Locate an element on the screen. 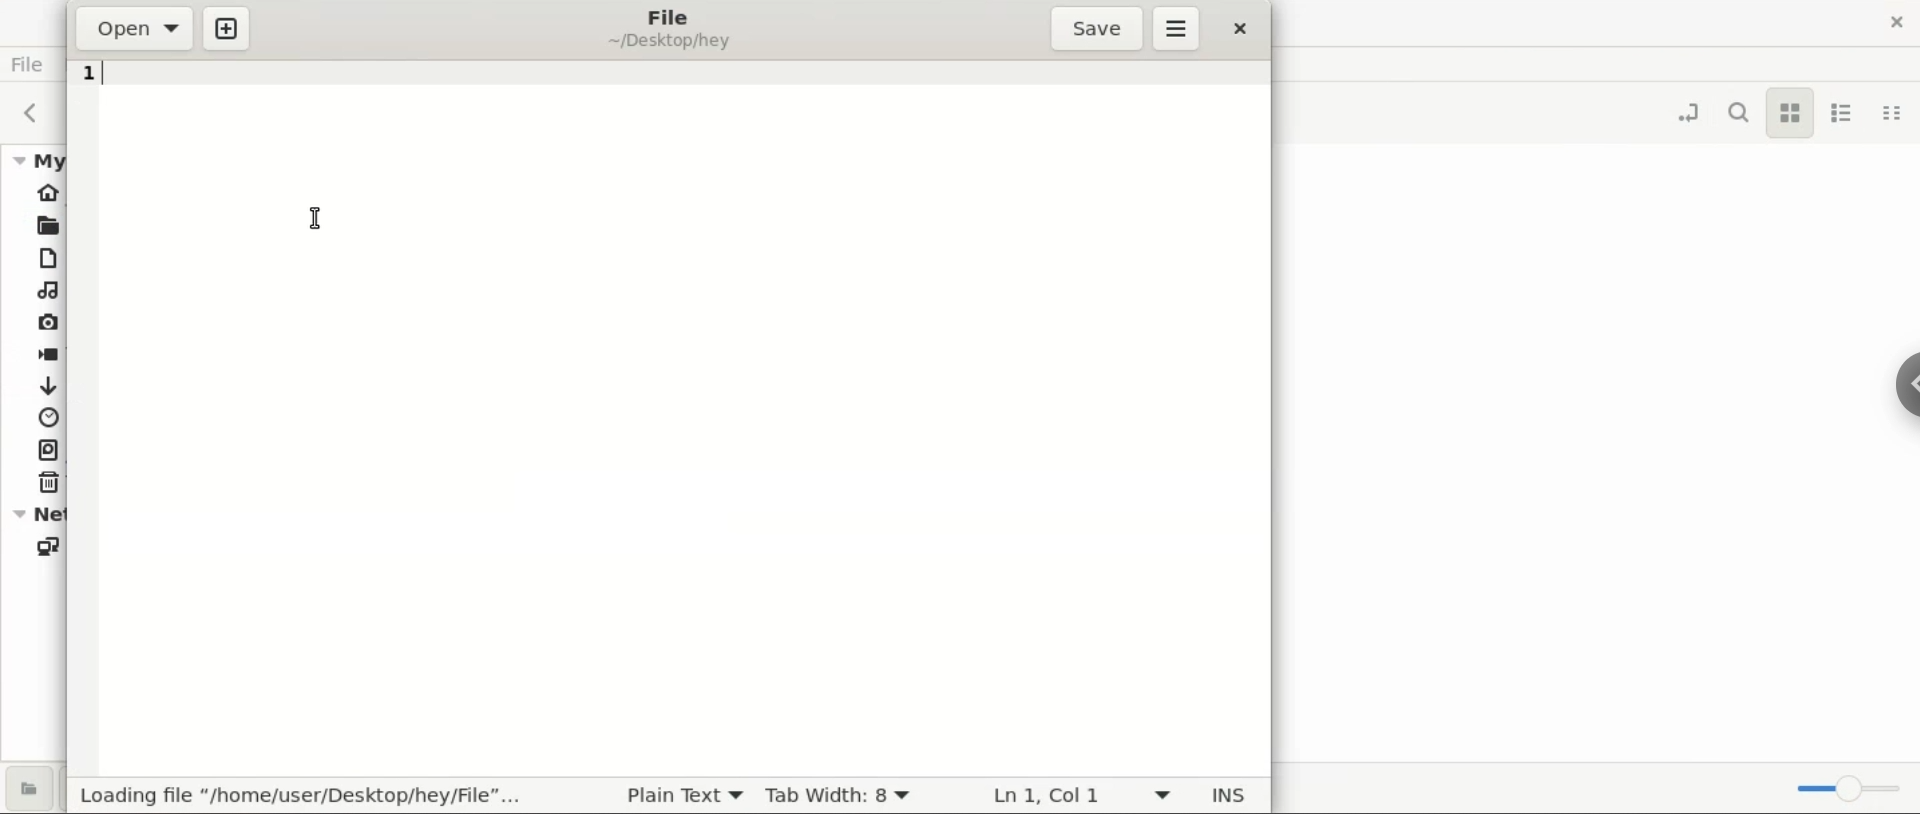 The width and height of the screenshot is (1920, 814). toggle location entry is located at coordinates (1681, 109).